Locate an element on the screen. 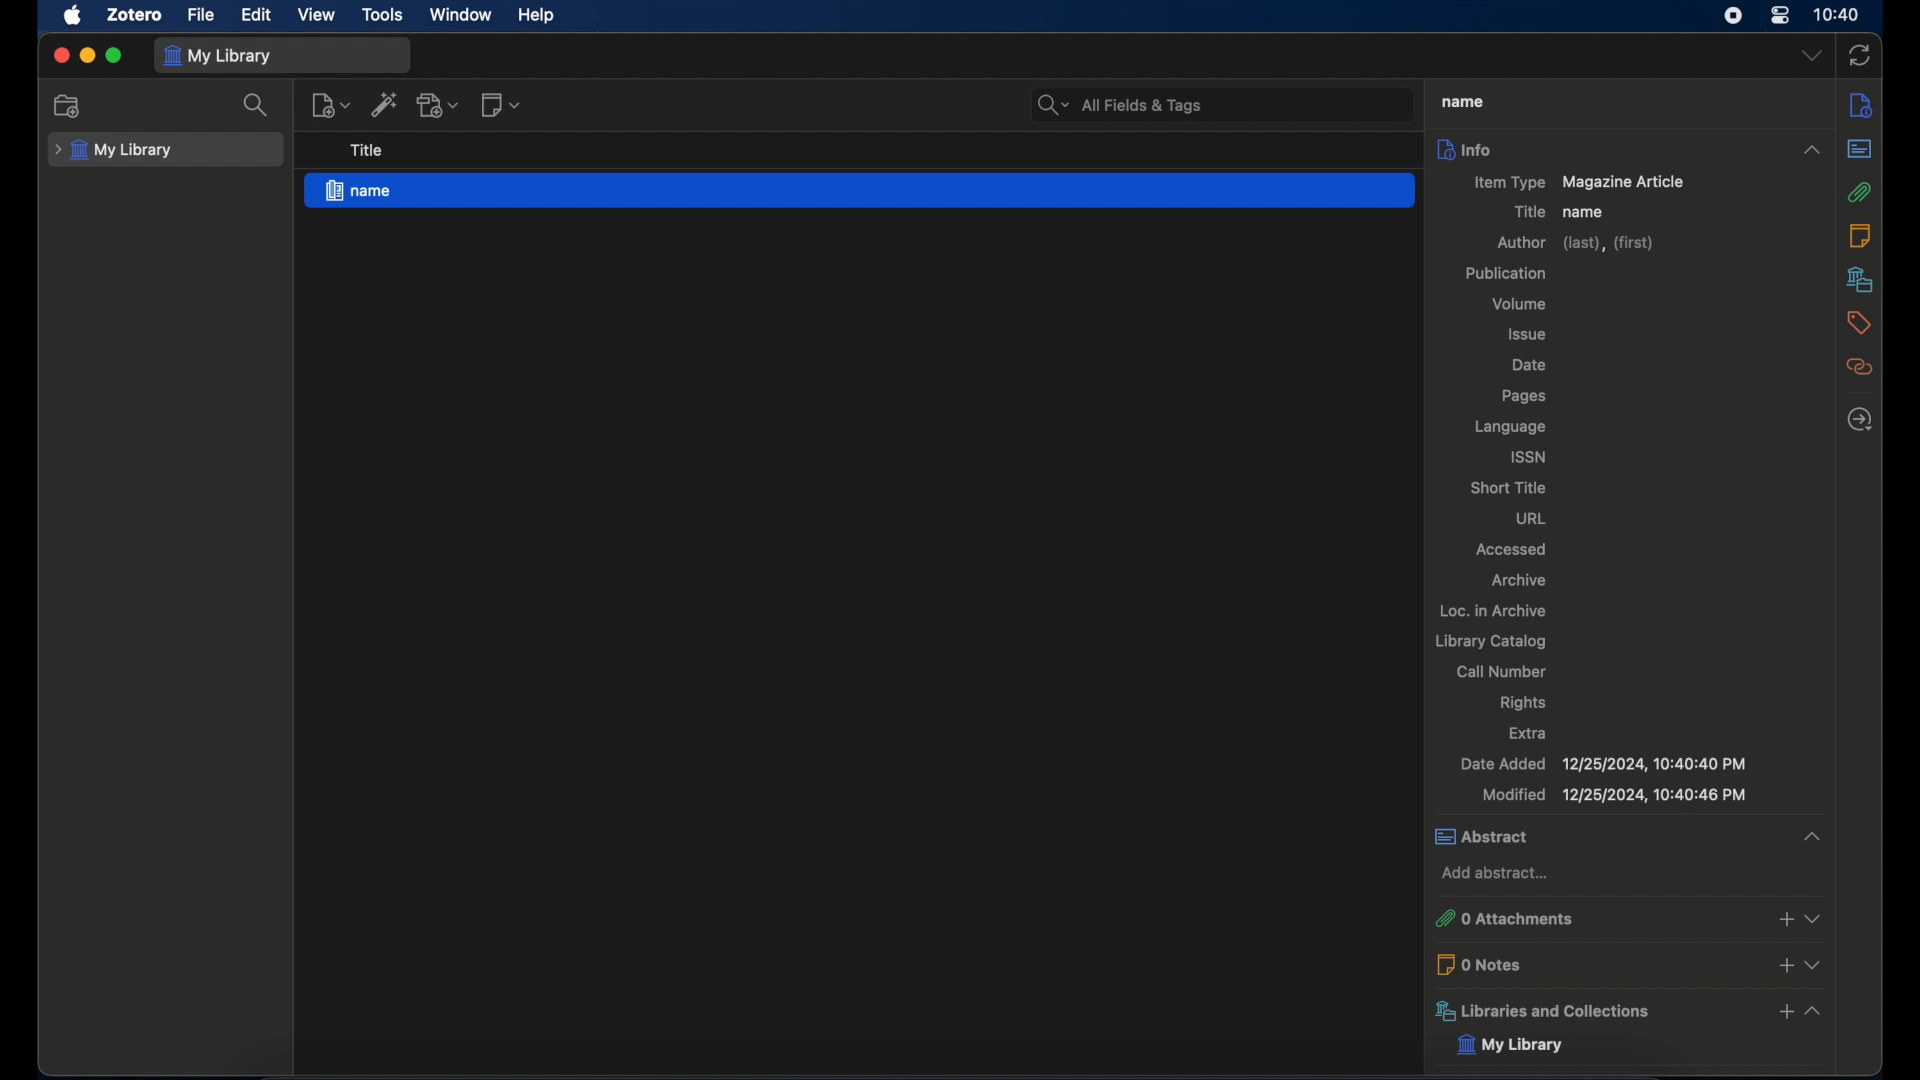 The image size is (1920, 1080). edit is located at coordinates (258, 13).